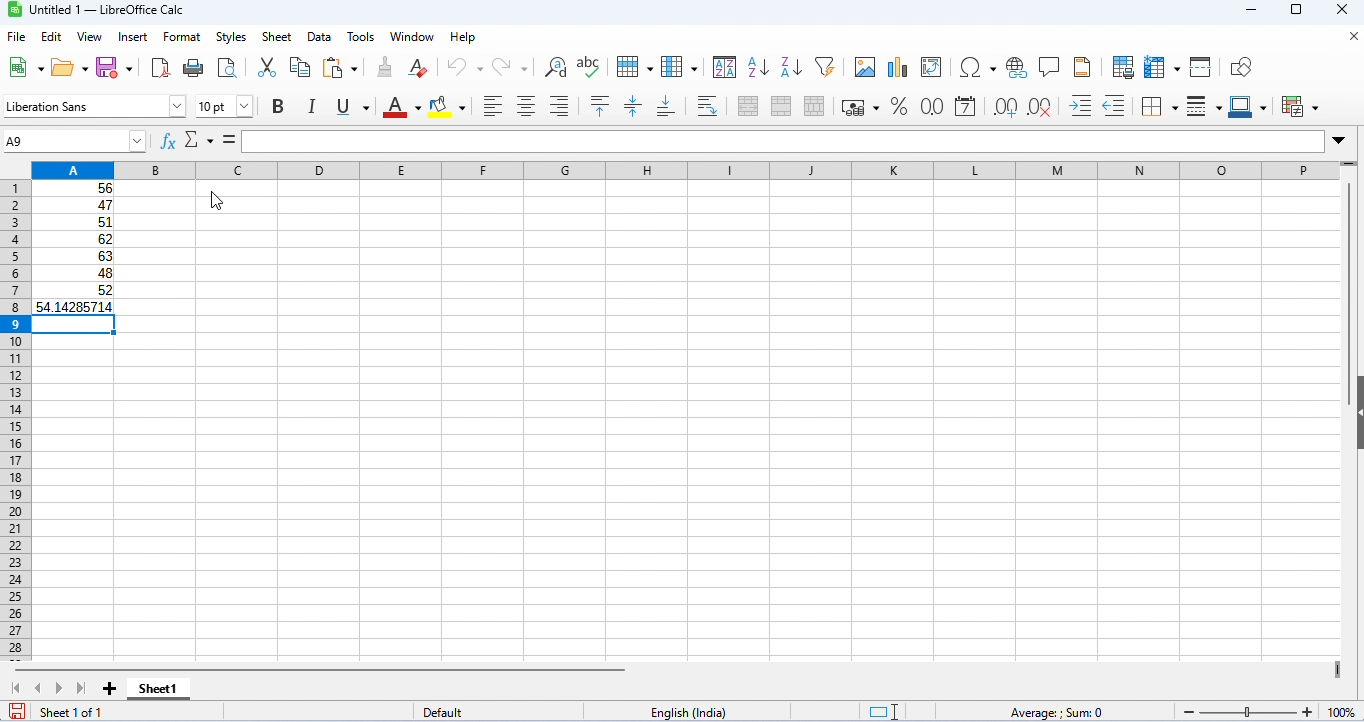 The height and width of the screenshot is (722, 1364). Describe the element at coordinates (72, 329) in the screenshot. I see `selected cell` at that location.